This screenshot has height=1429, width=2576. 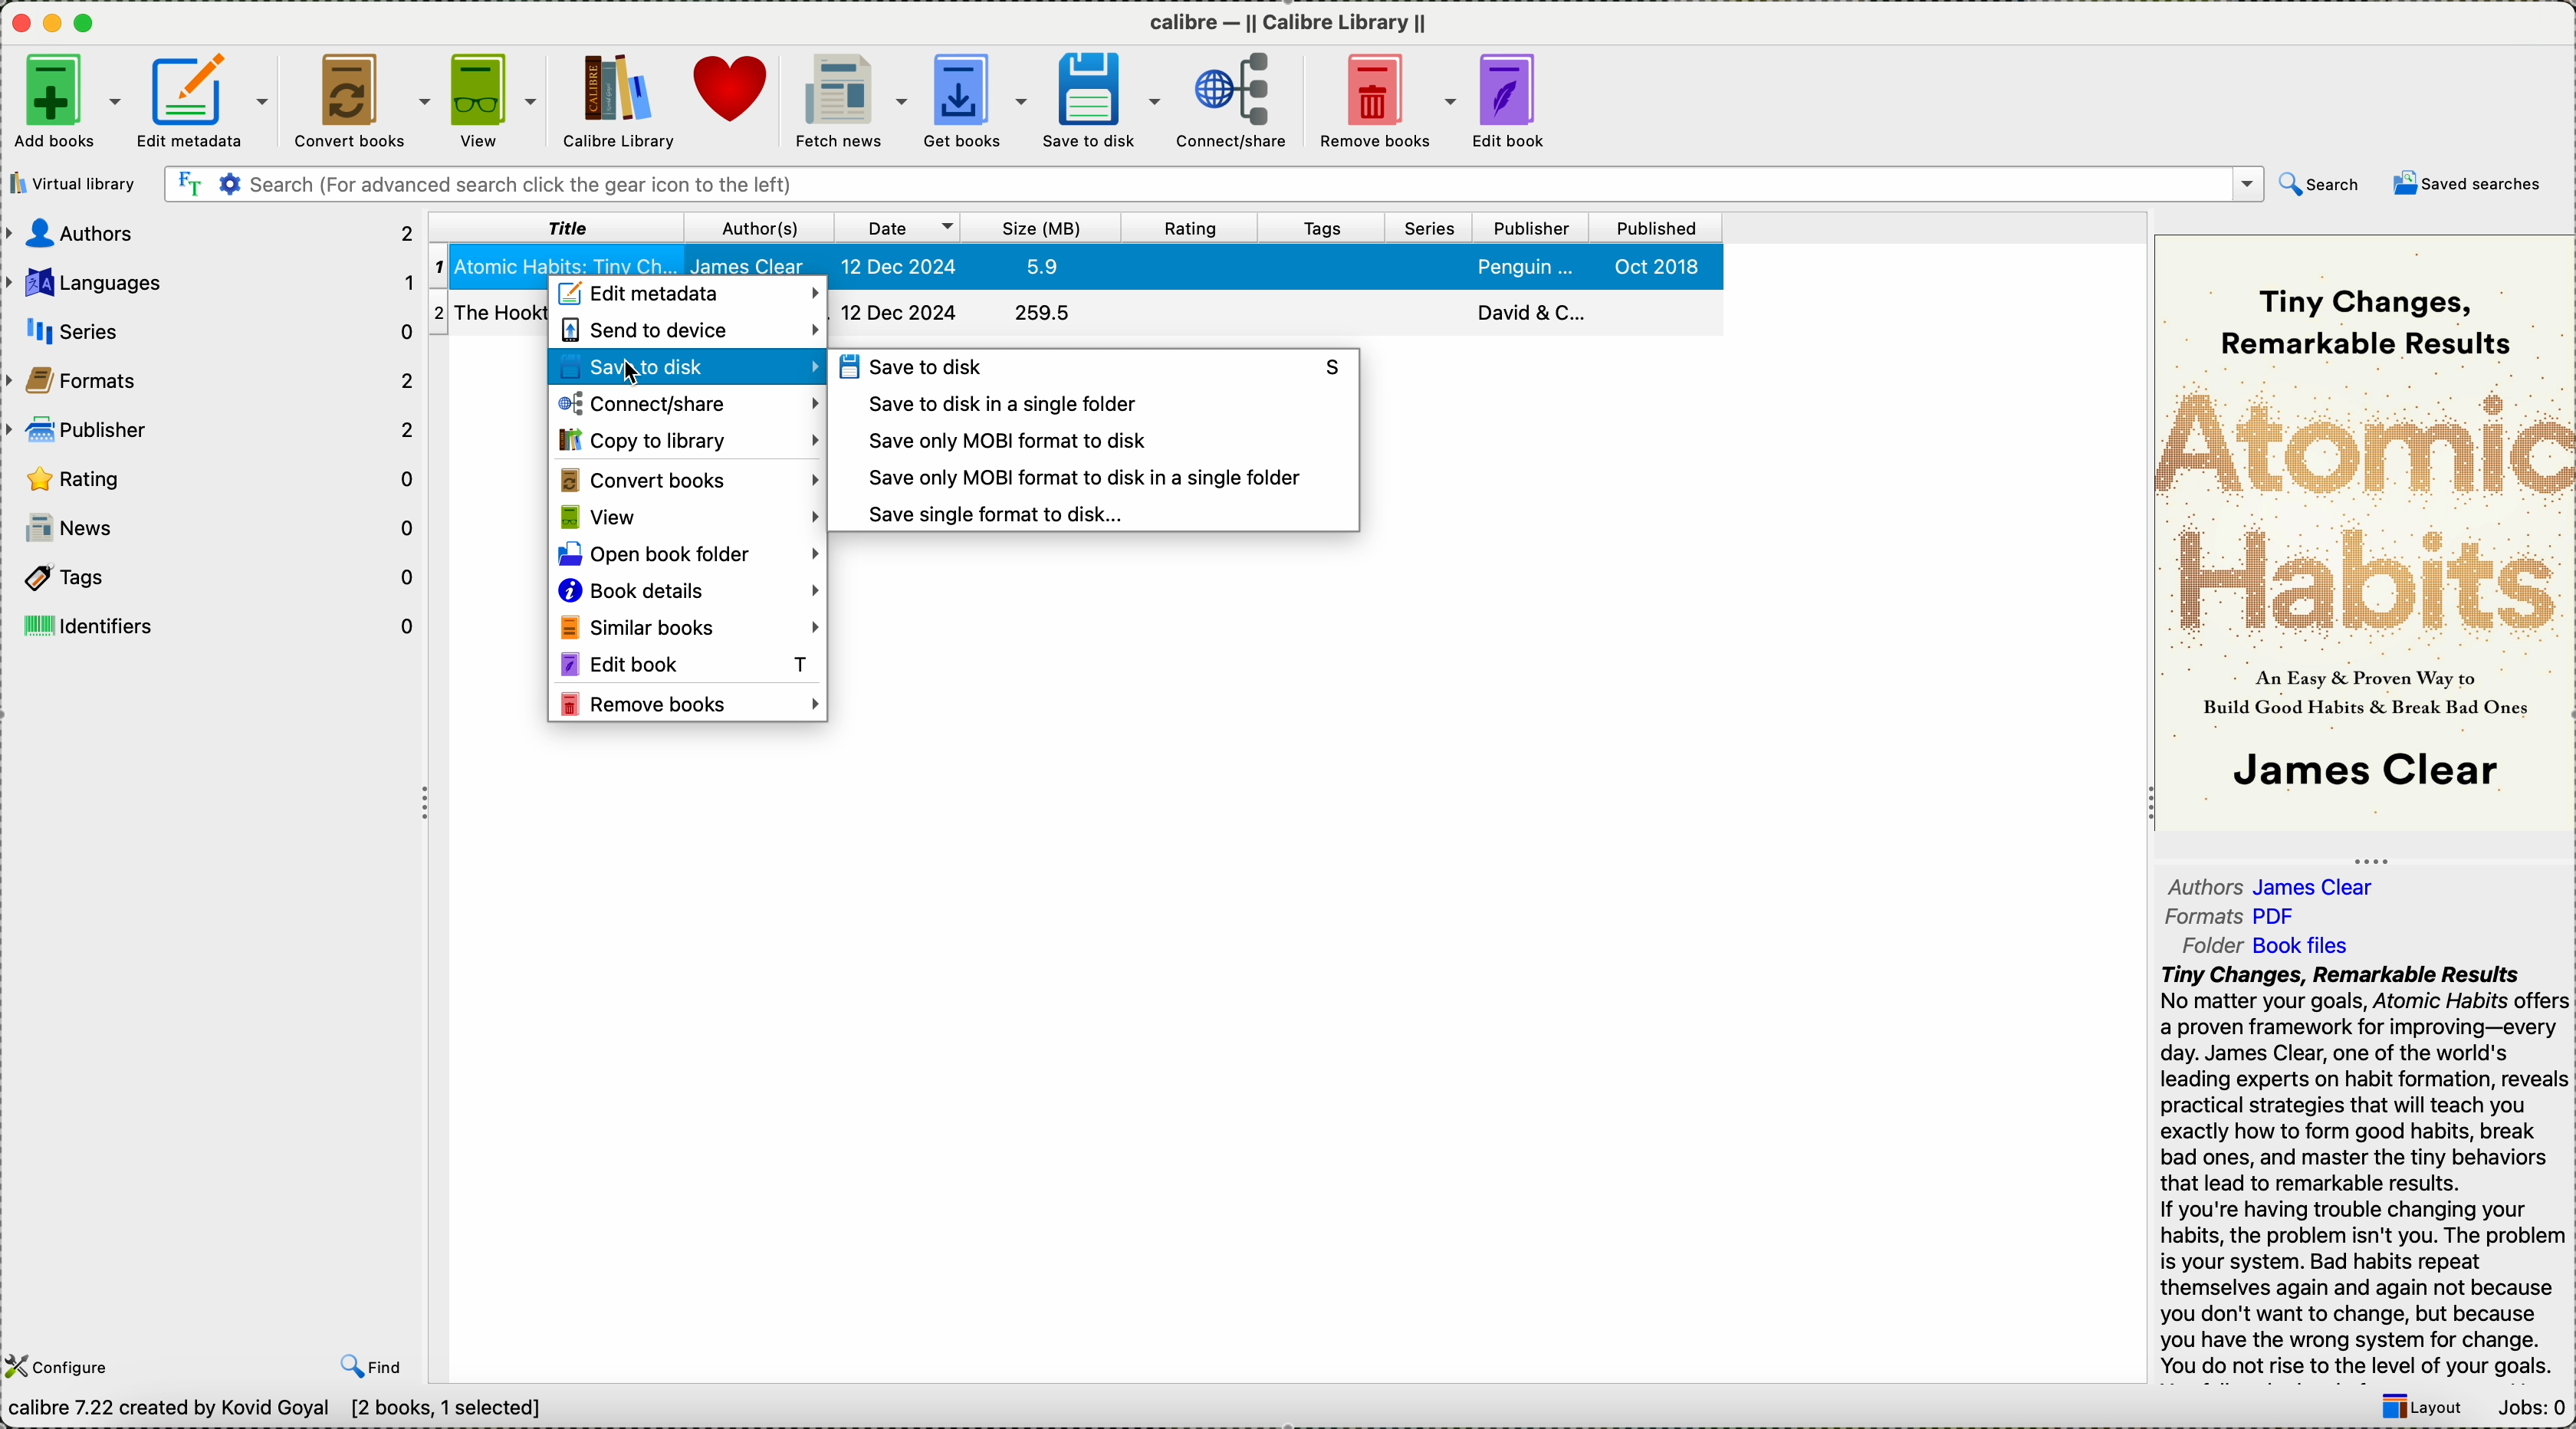 What do you see at coordinates (1095, 366) in the screenshot?
I see `save to disk` at bounding box center [1095, 366].